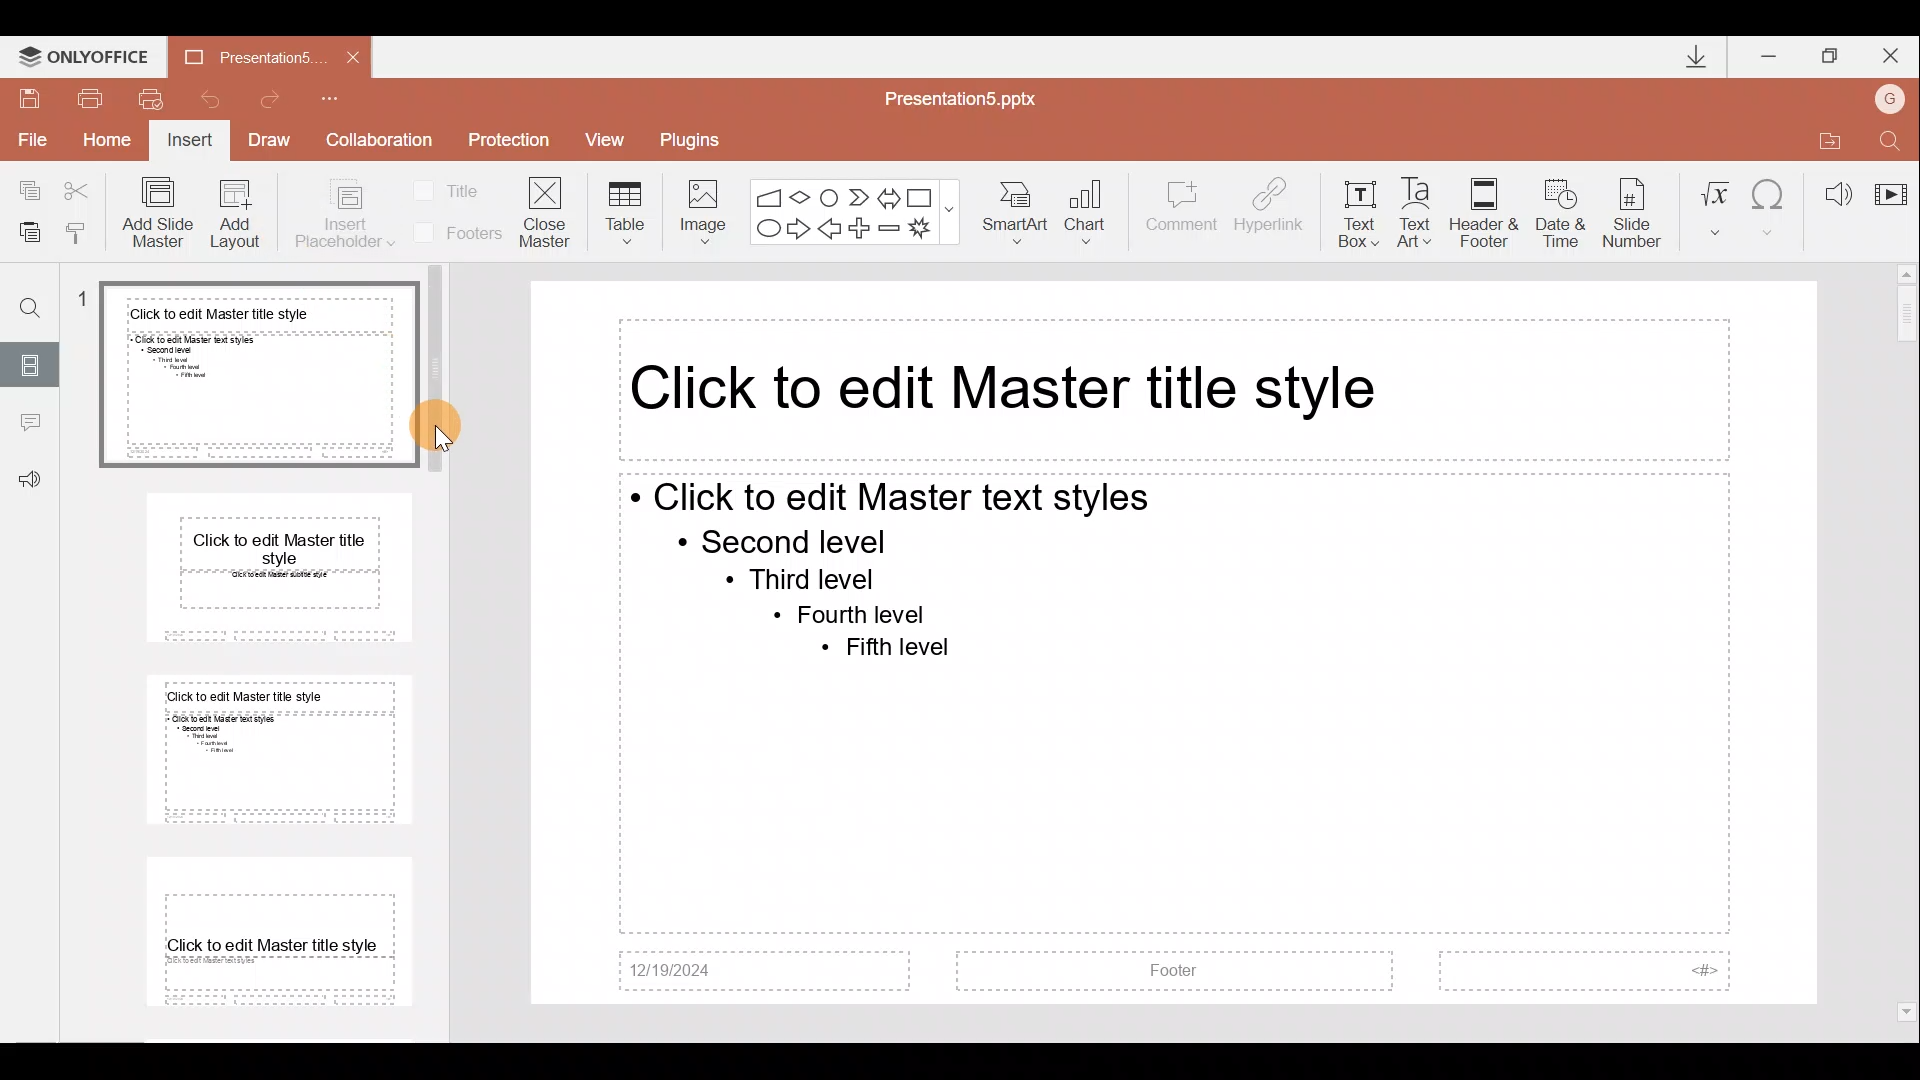  I want to click on Slide 1, so click(244, 376).